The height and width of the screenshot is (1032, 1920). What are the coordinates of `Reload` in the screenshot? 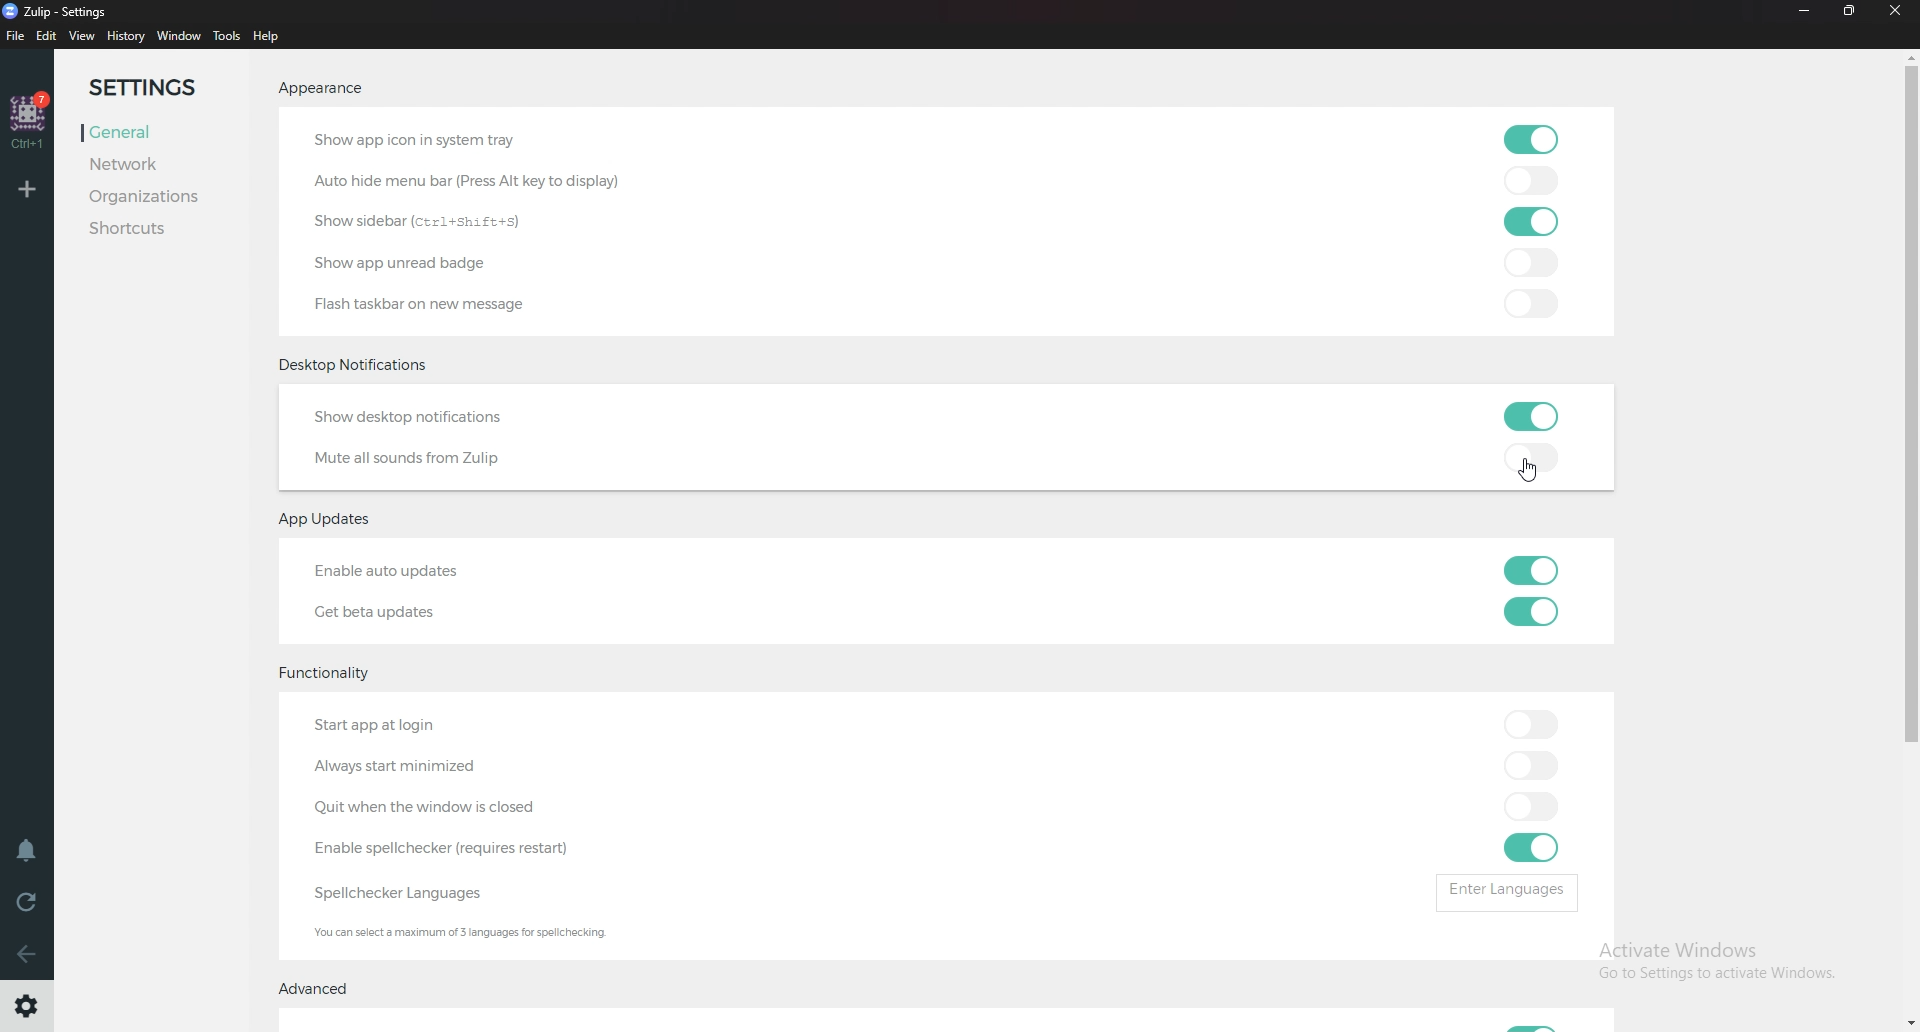 It's located at (26, 905).